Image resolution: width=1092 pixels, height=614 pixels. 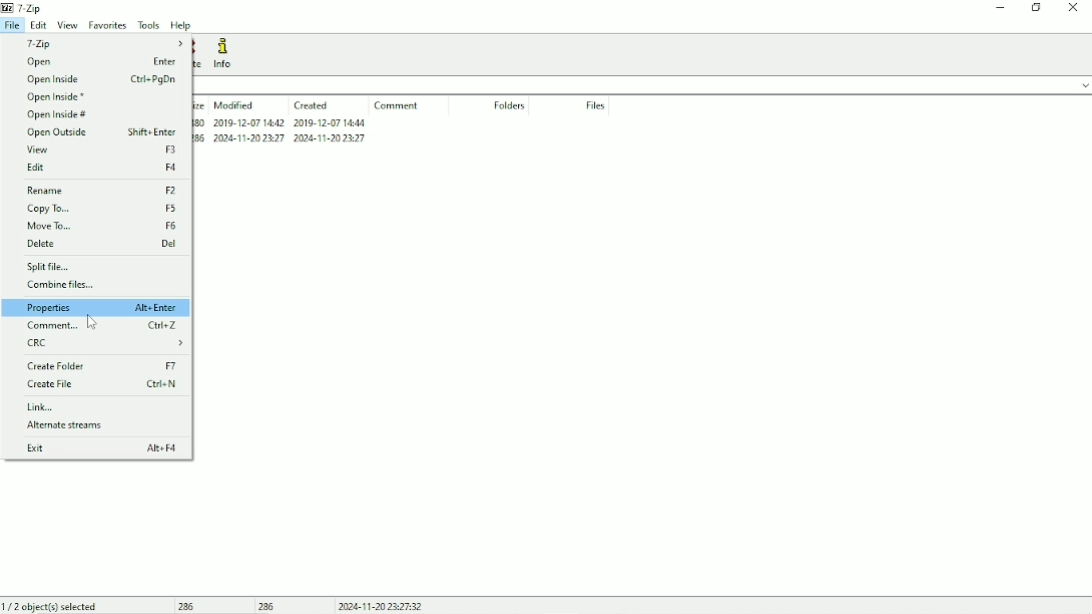 What do you see at coordinates (1035, 8) in the screenshot?
I see `Restore down` at bounding box center [1035, 8].